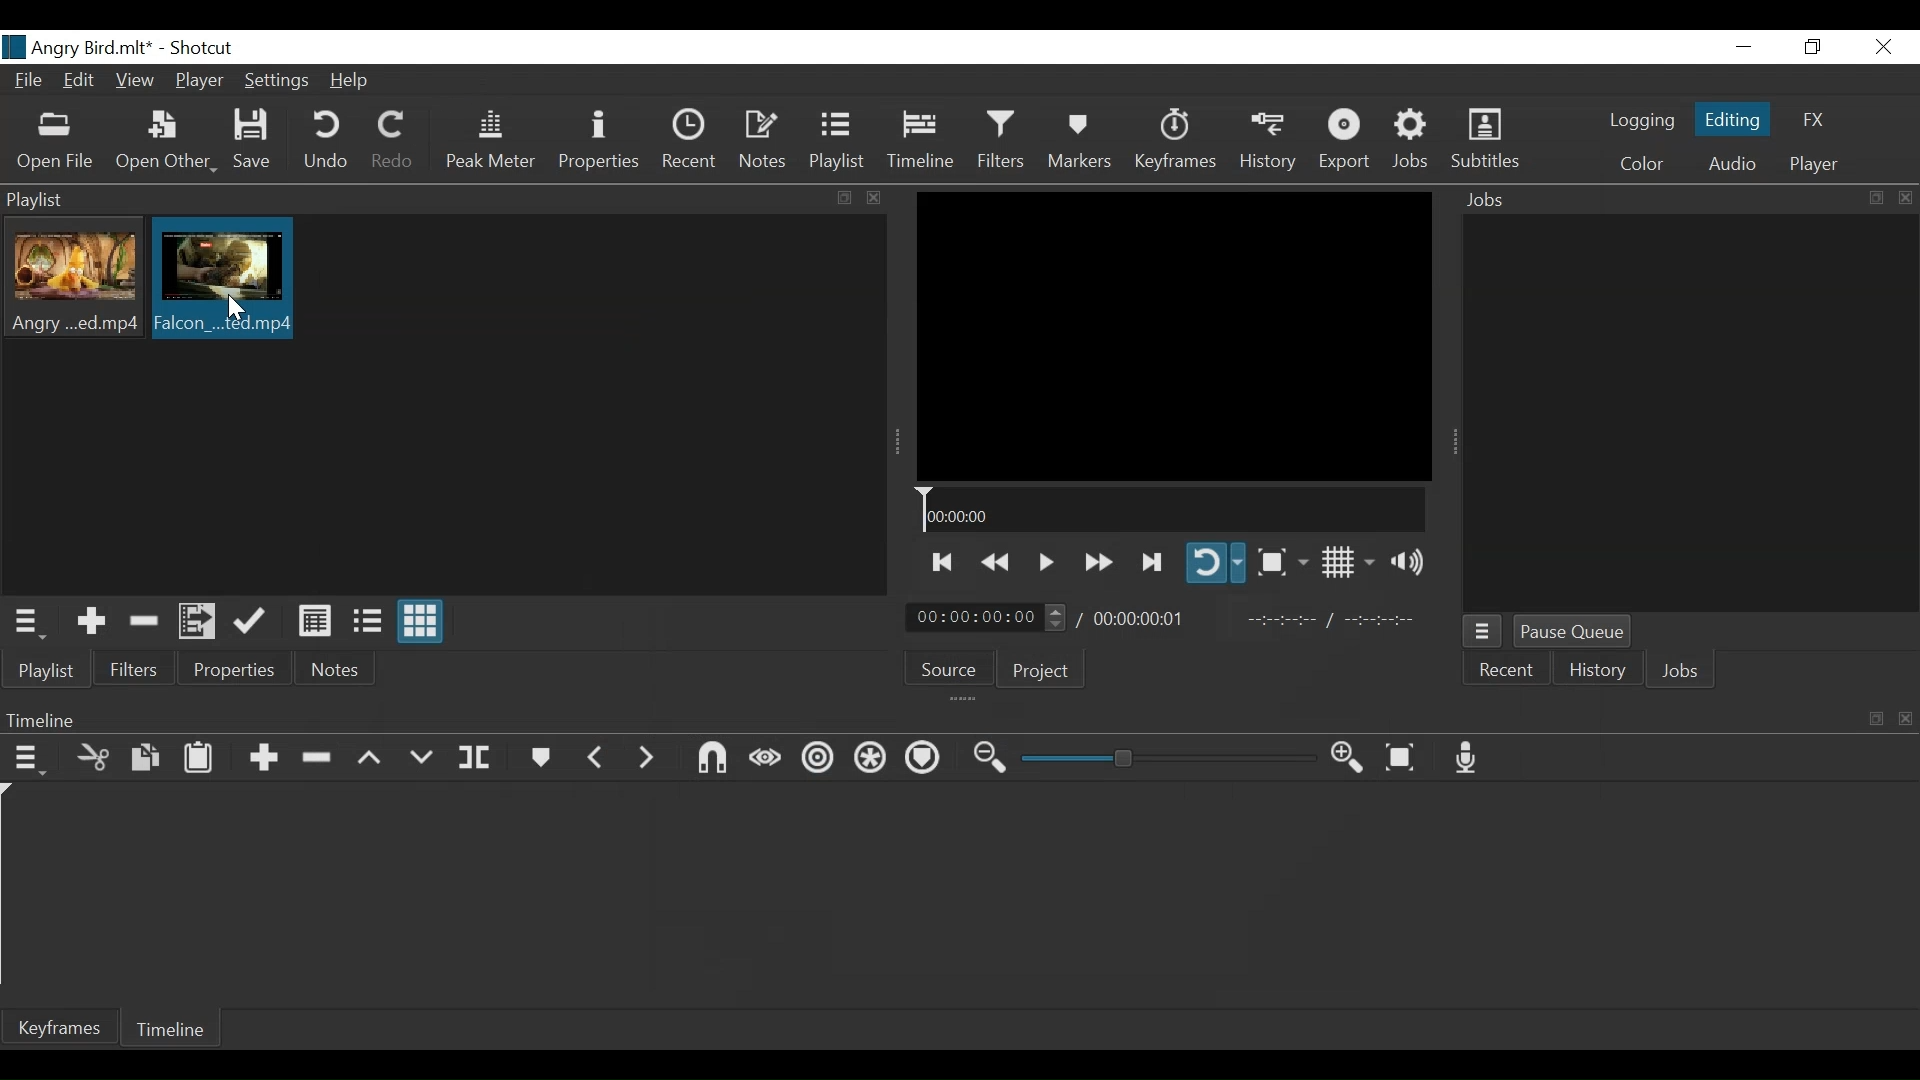 This screenshot has width=1920, height=1080. What do you see at coordinates (1504, 673) in the screenshot?
I see `Recent` at bounding box center [1504, 673].